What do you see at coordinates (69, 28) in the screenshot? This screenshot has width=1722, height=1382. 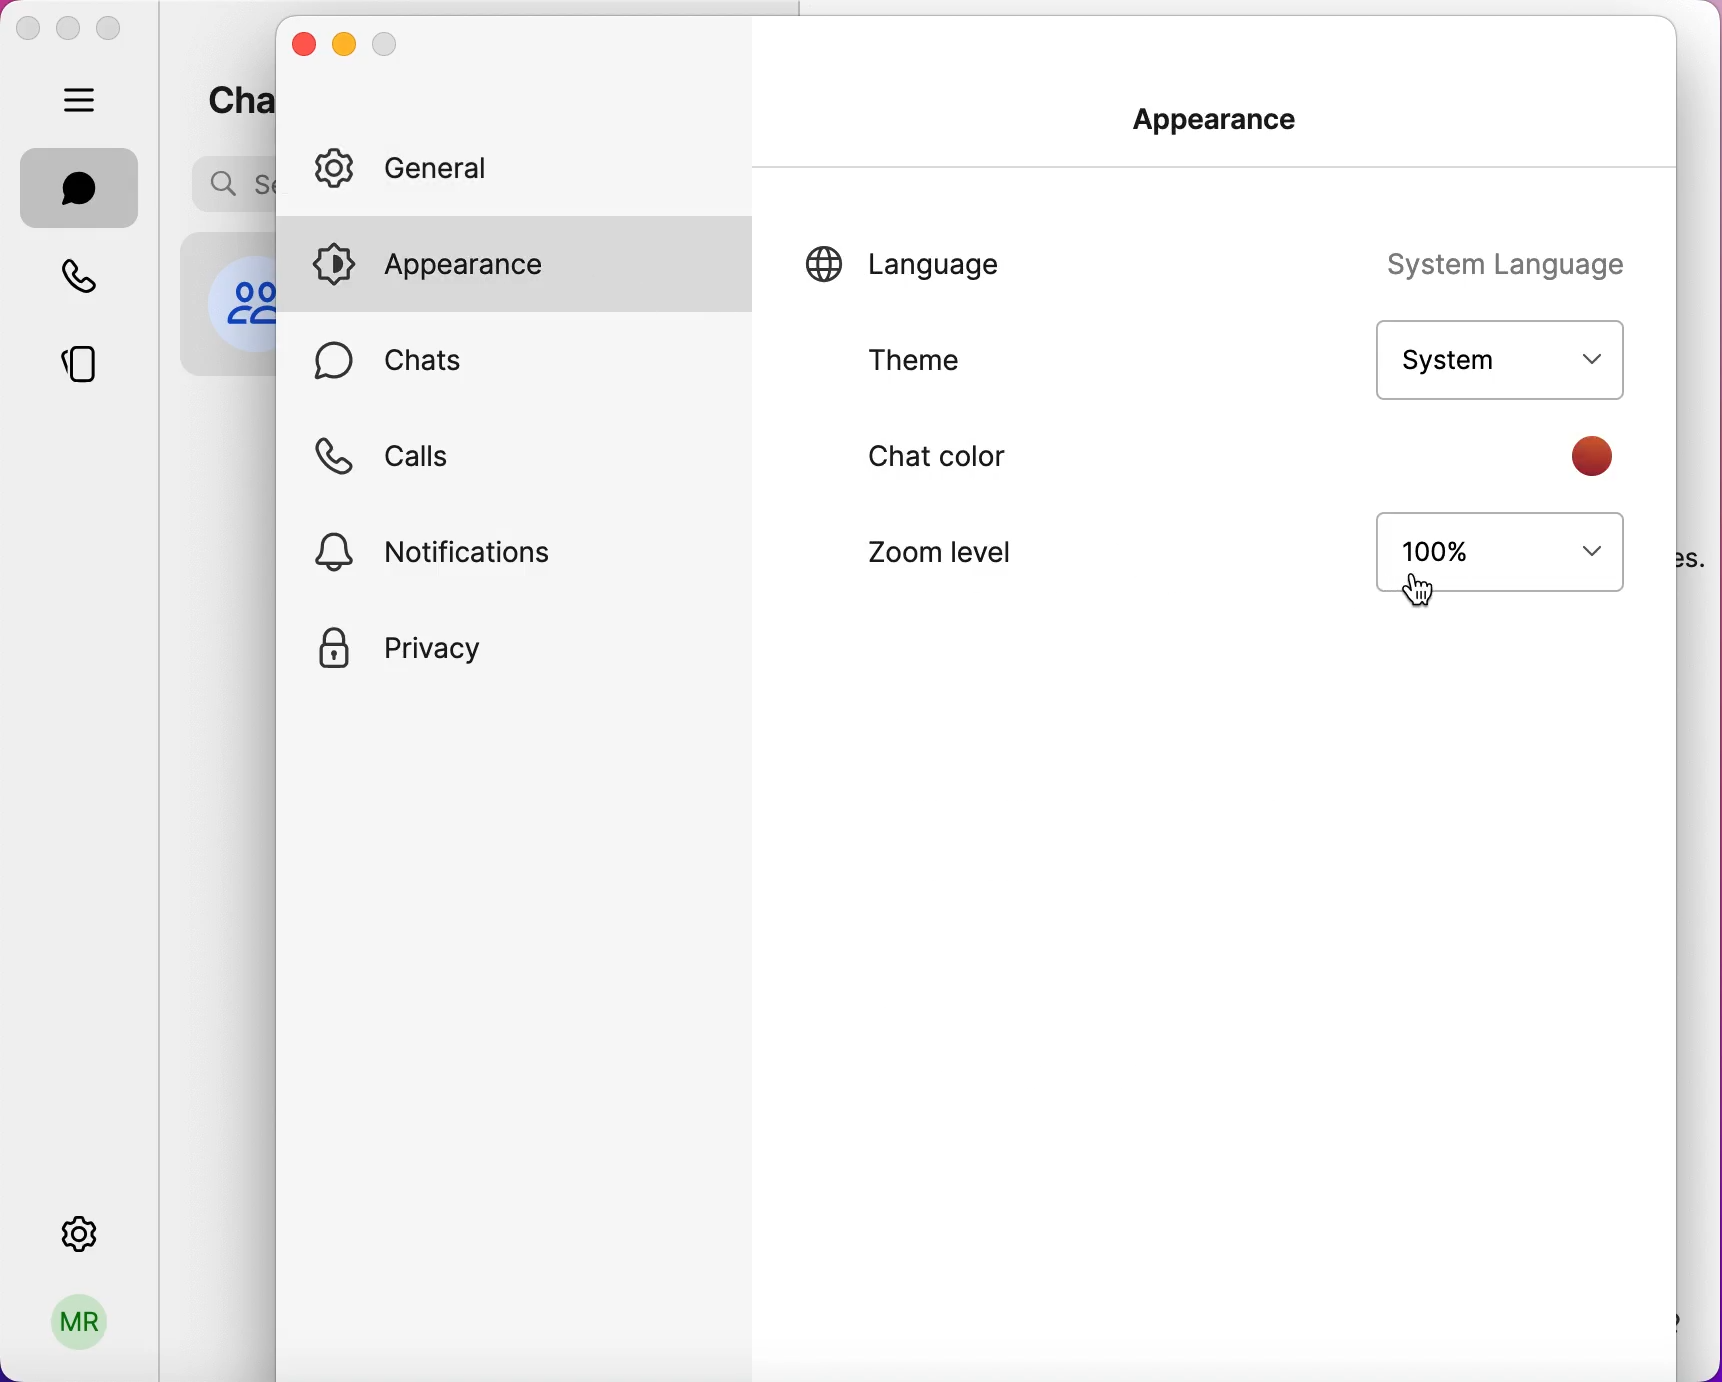 I see `minimize` at bounding box center [69, 28].